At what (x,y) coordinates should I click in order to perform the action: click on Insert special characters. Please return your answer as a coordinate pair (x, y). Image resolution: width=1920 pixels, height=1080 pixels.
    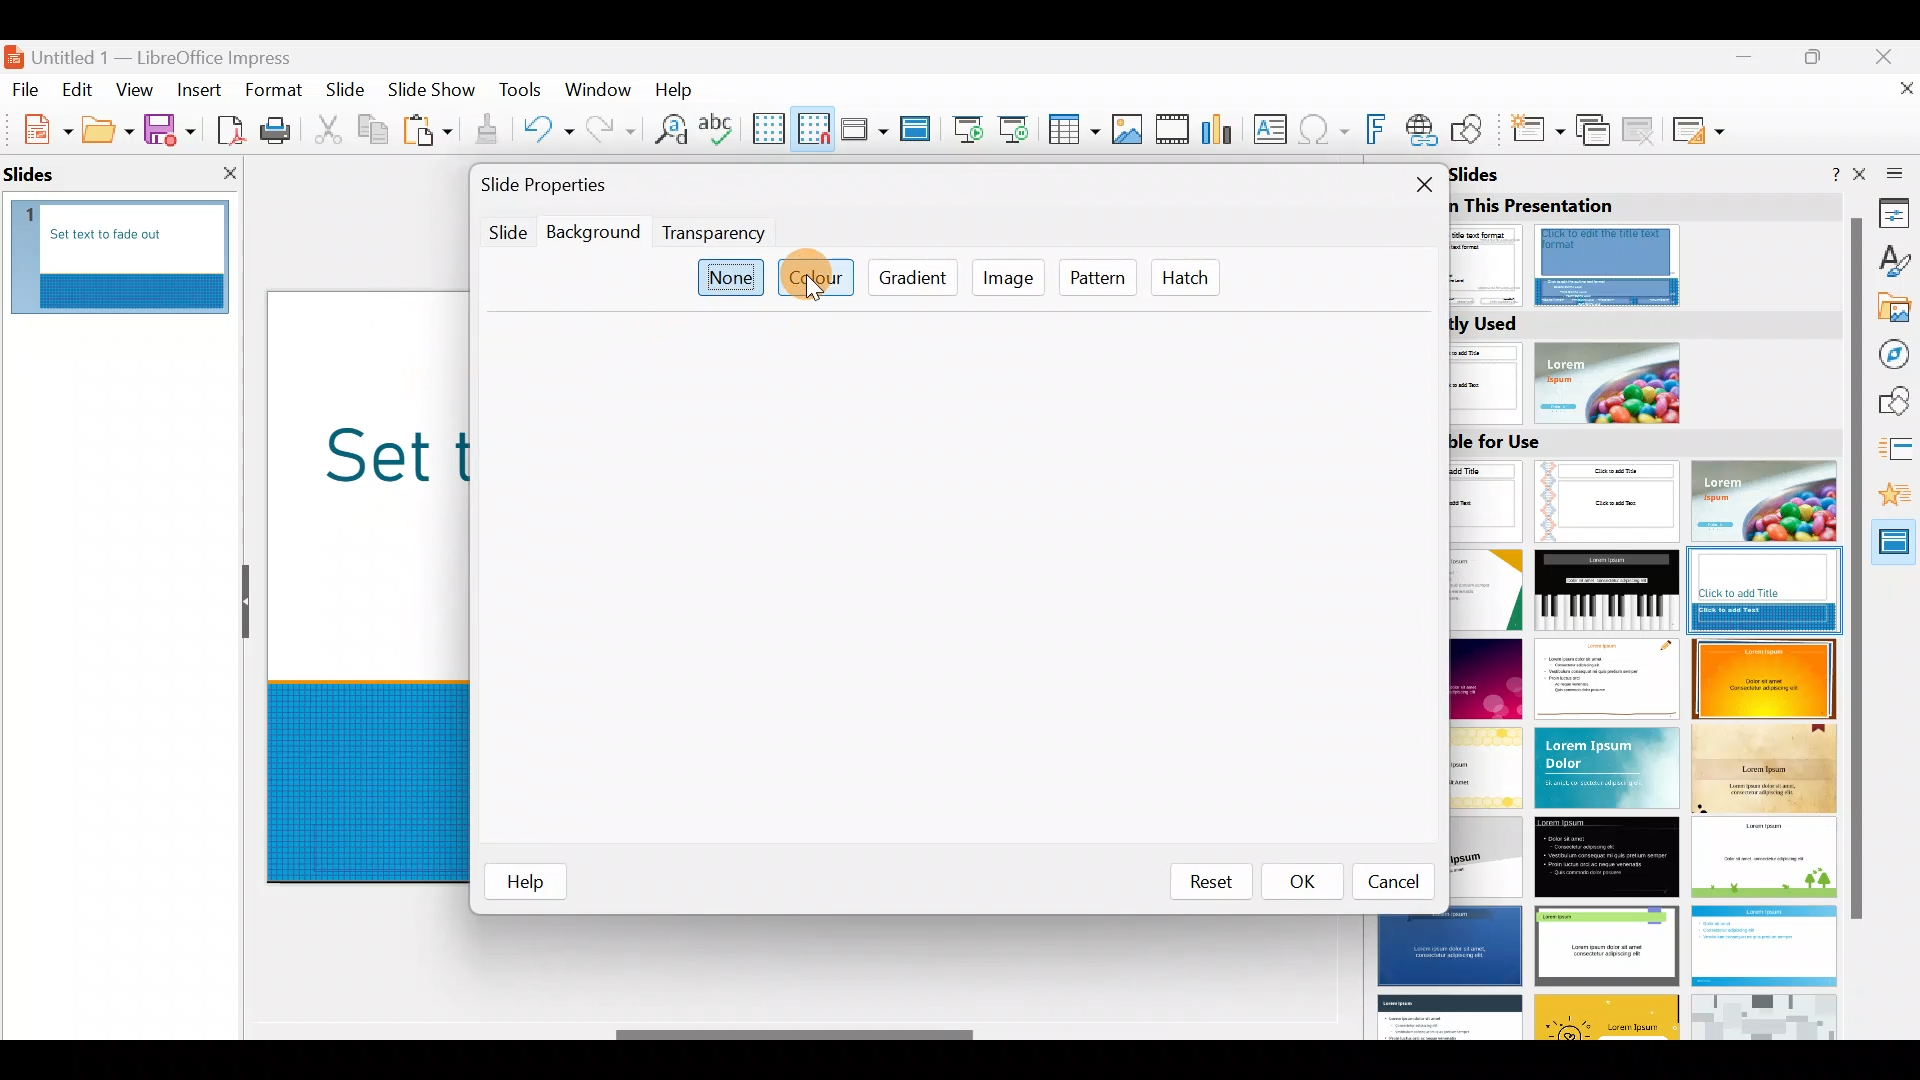
    Looking at the image, I should click on (1326, 132).